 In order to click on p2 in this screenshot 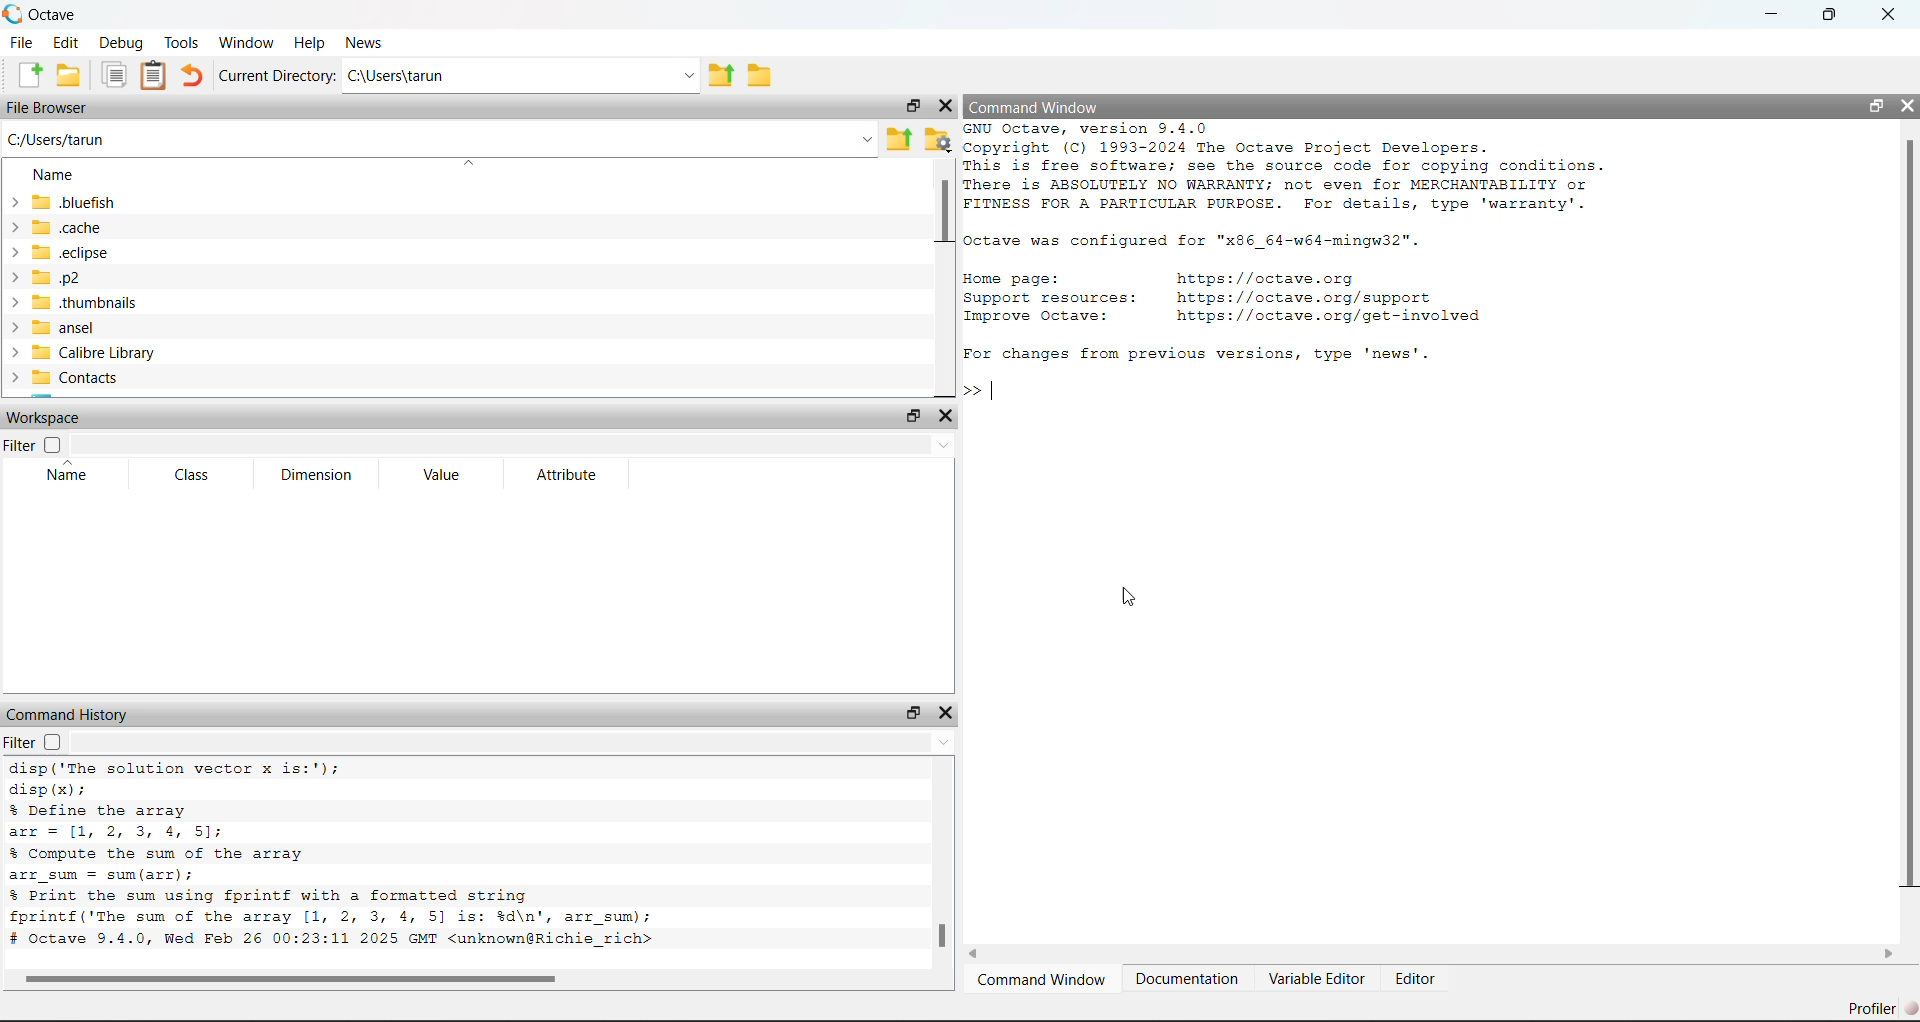, I will do `click(63, 279)`.